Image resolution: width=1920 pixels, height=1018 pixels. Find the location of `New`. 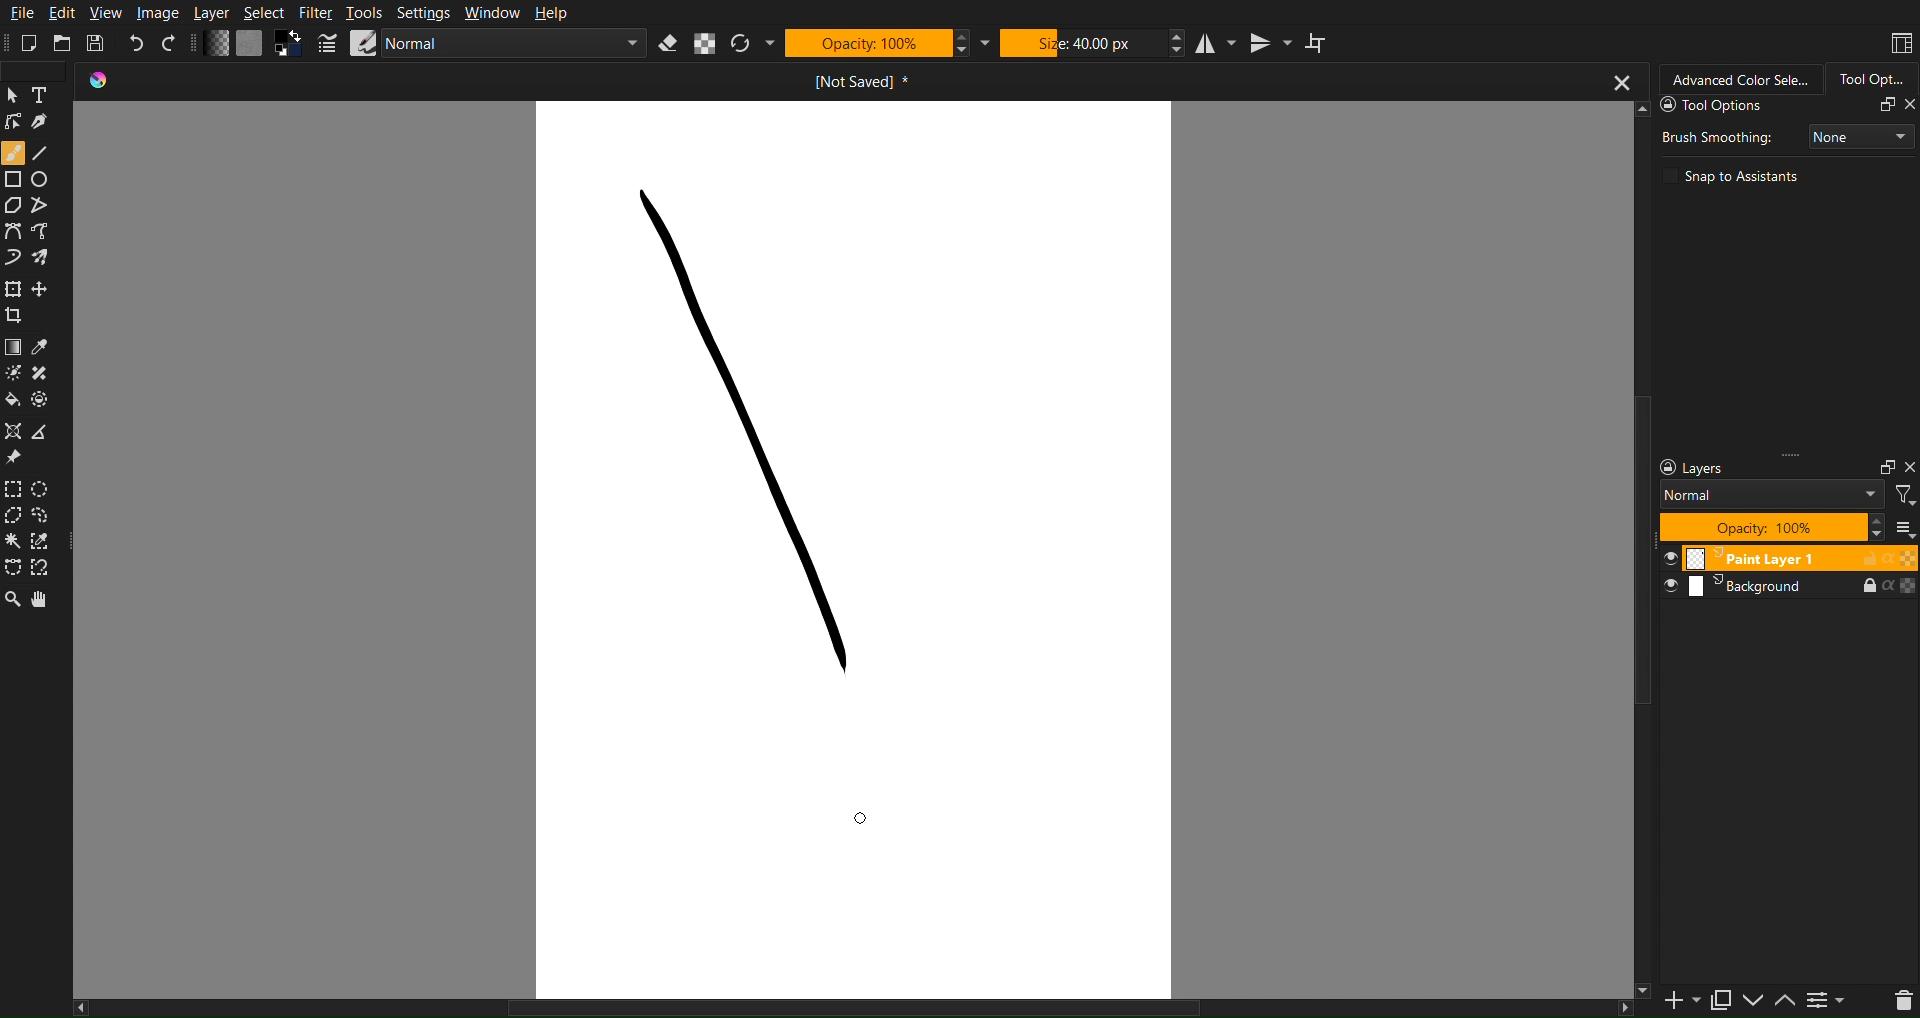

New is located at coordinates (29, 43).